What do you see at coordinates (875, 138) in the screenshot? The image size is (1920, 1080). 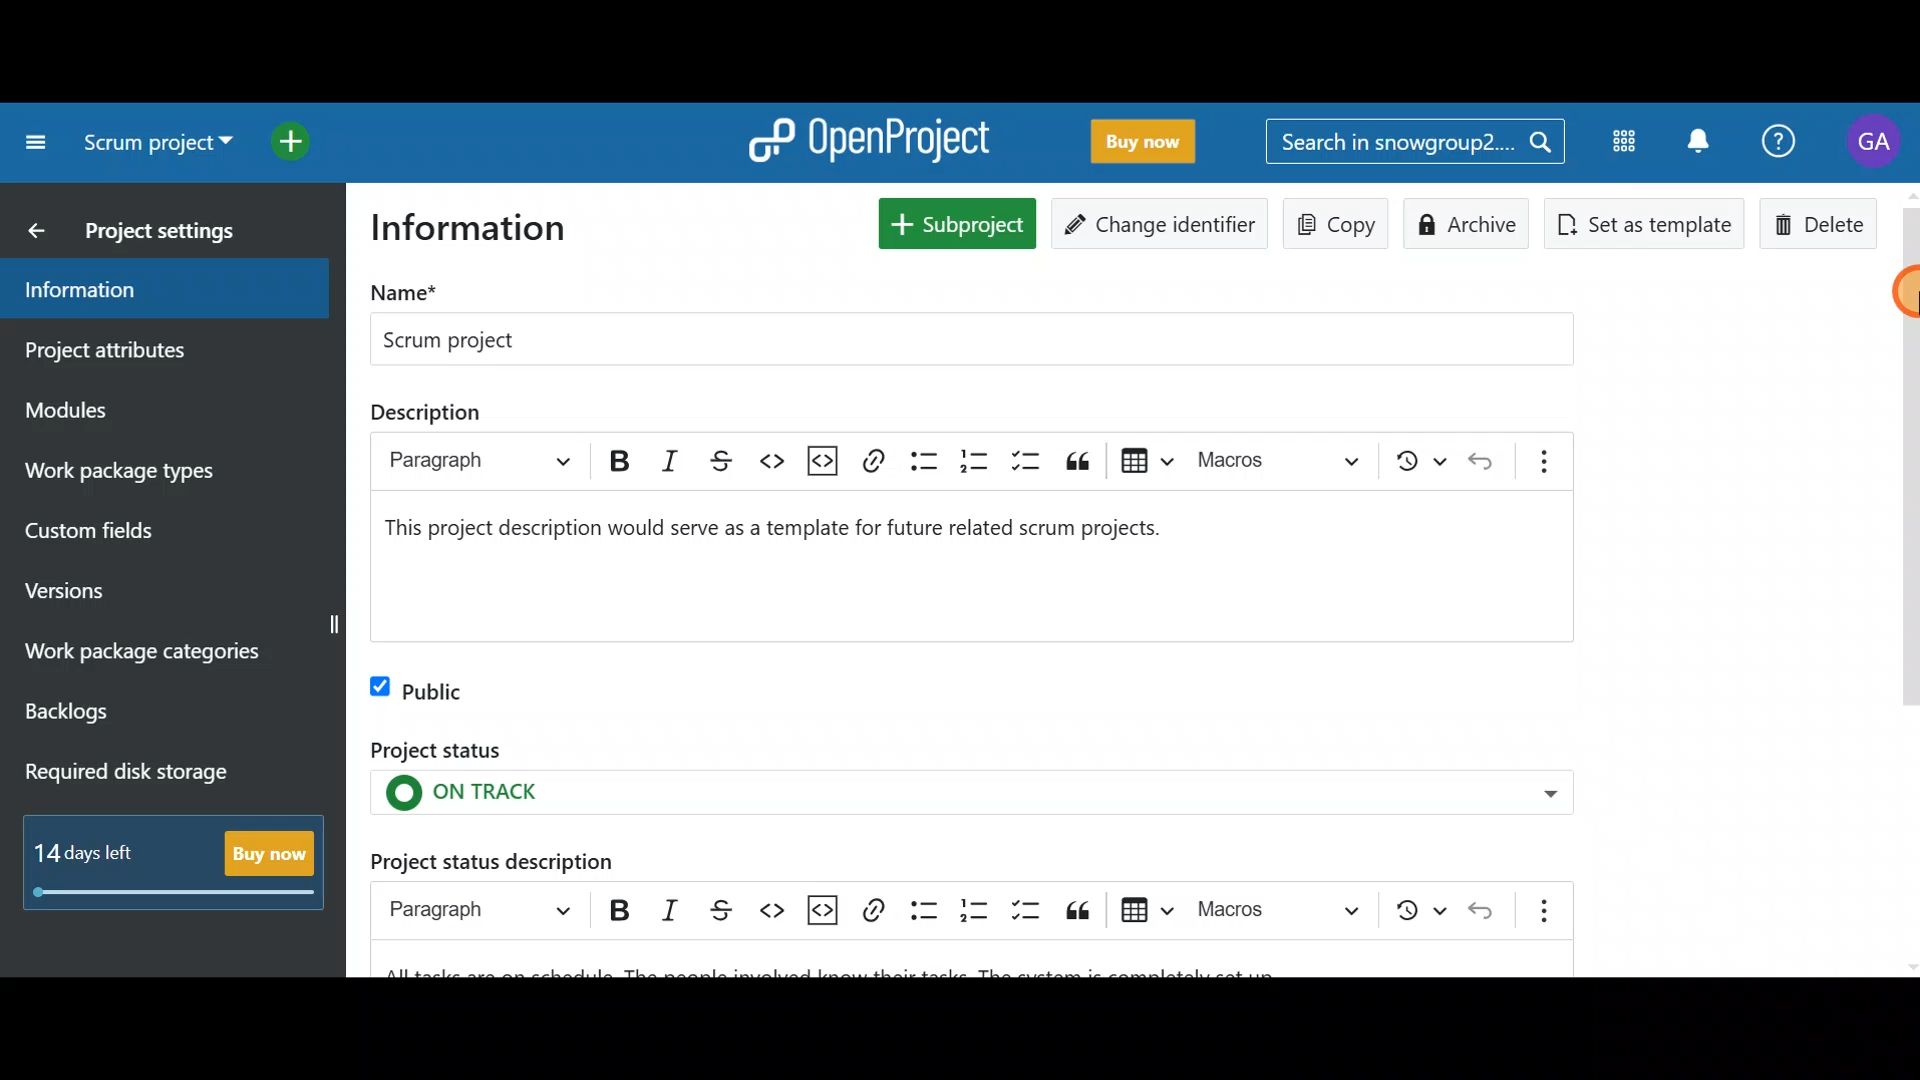 I see `OpenProject` at bounding box center [875, 138].